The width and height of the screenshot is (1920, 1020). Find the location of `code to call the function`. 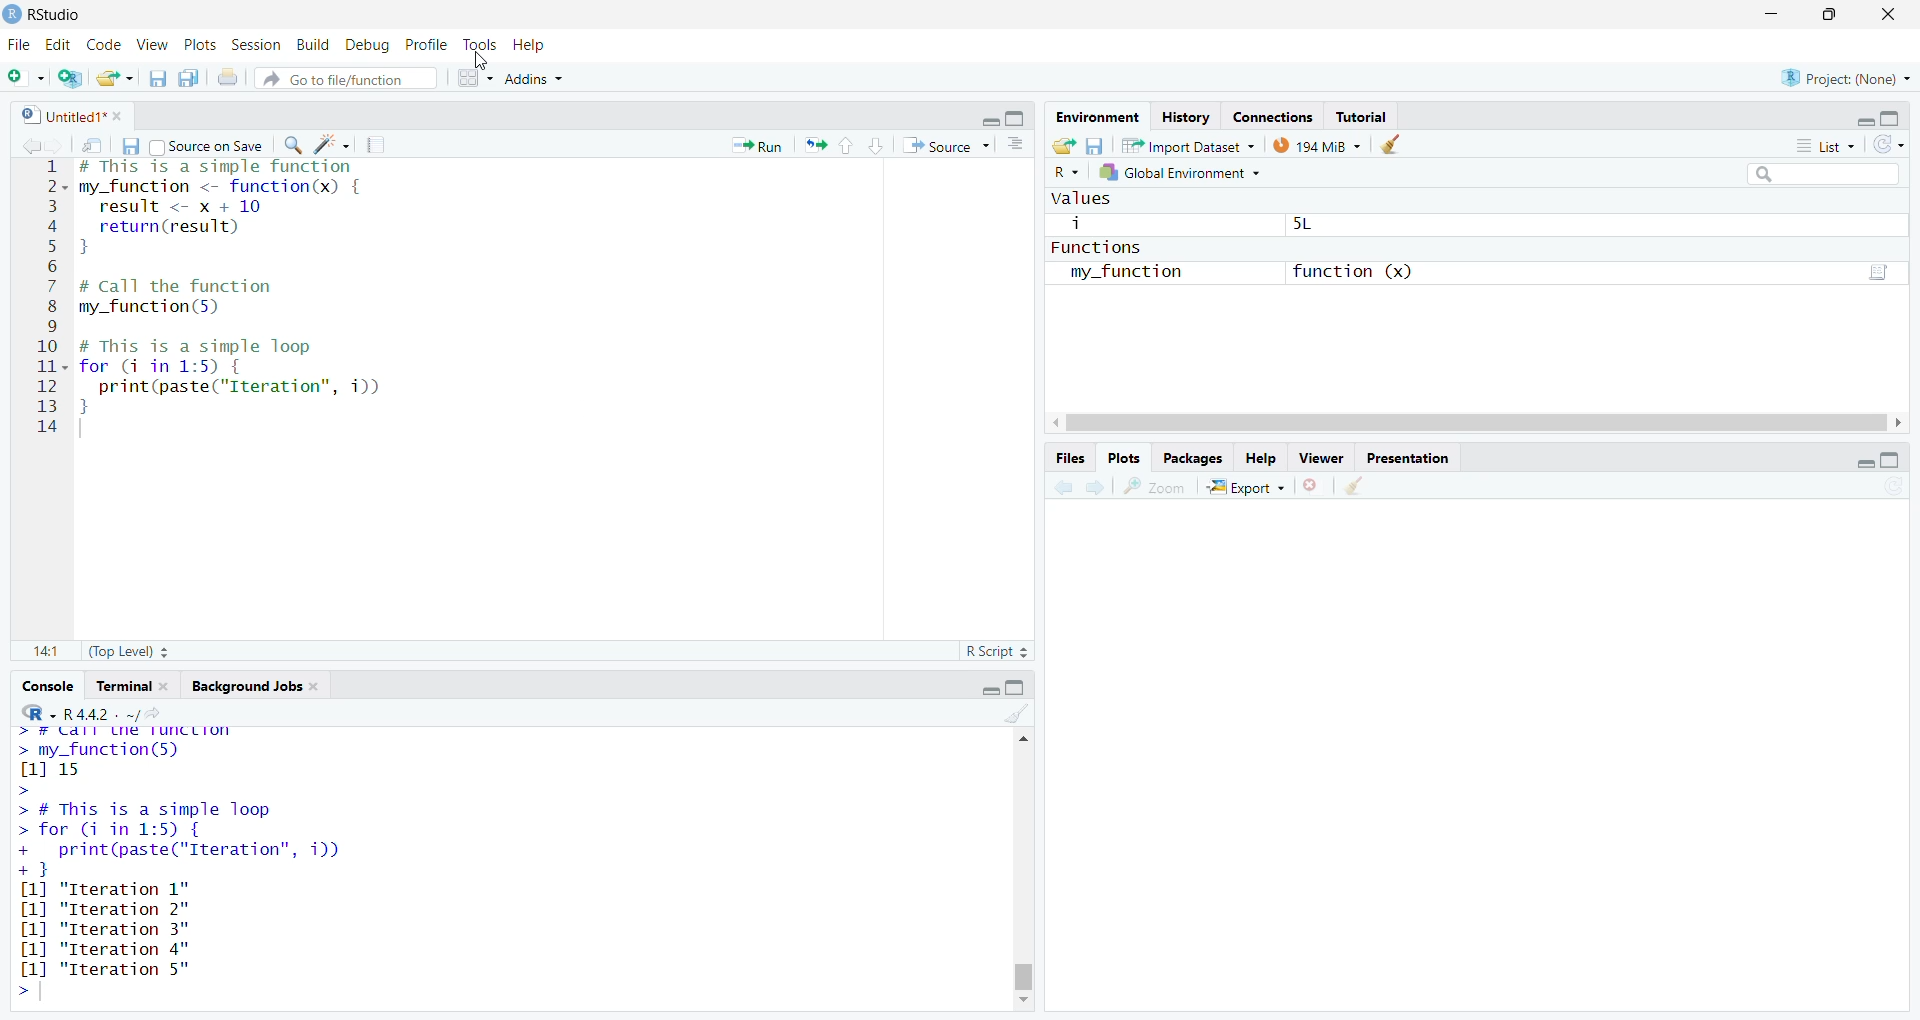

code to call the function is located at coordinates (222, 298).